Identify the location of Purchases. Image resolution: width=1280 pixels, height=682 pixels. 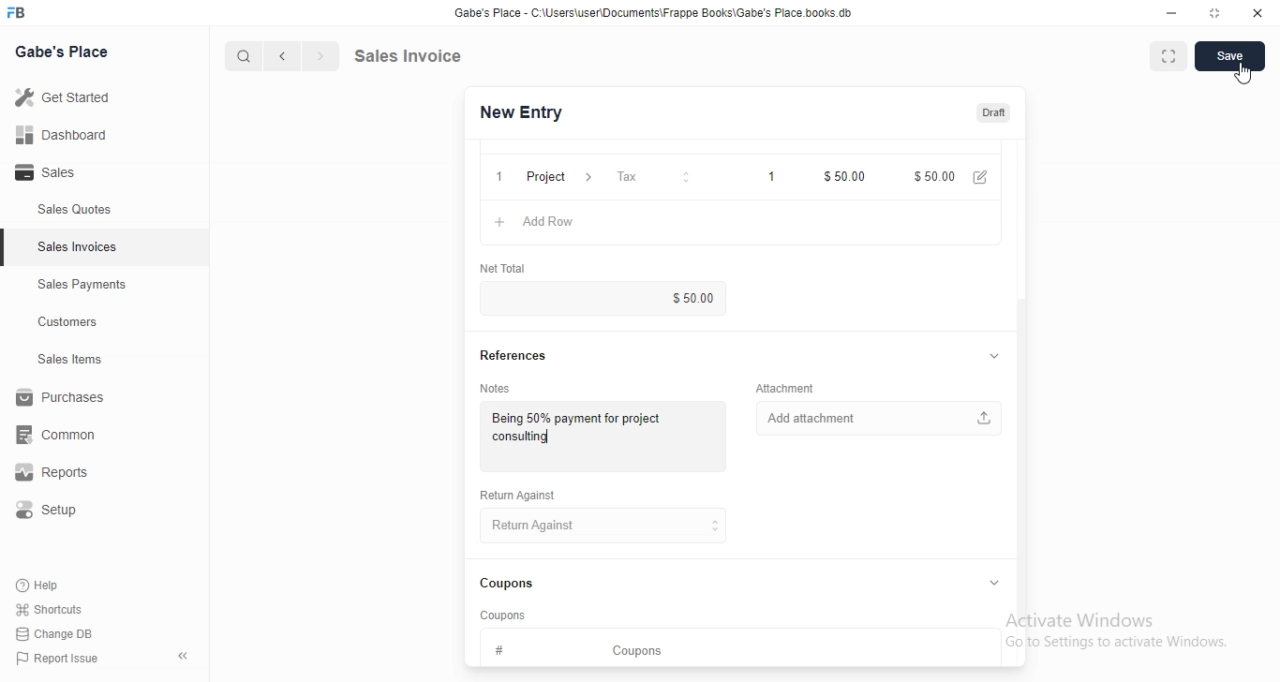
(64, 400).